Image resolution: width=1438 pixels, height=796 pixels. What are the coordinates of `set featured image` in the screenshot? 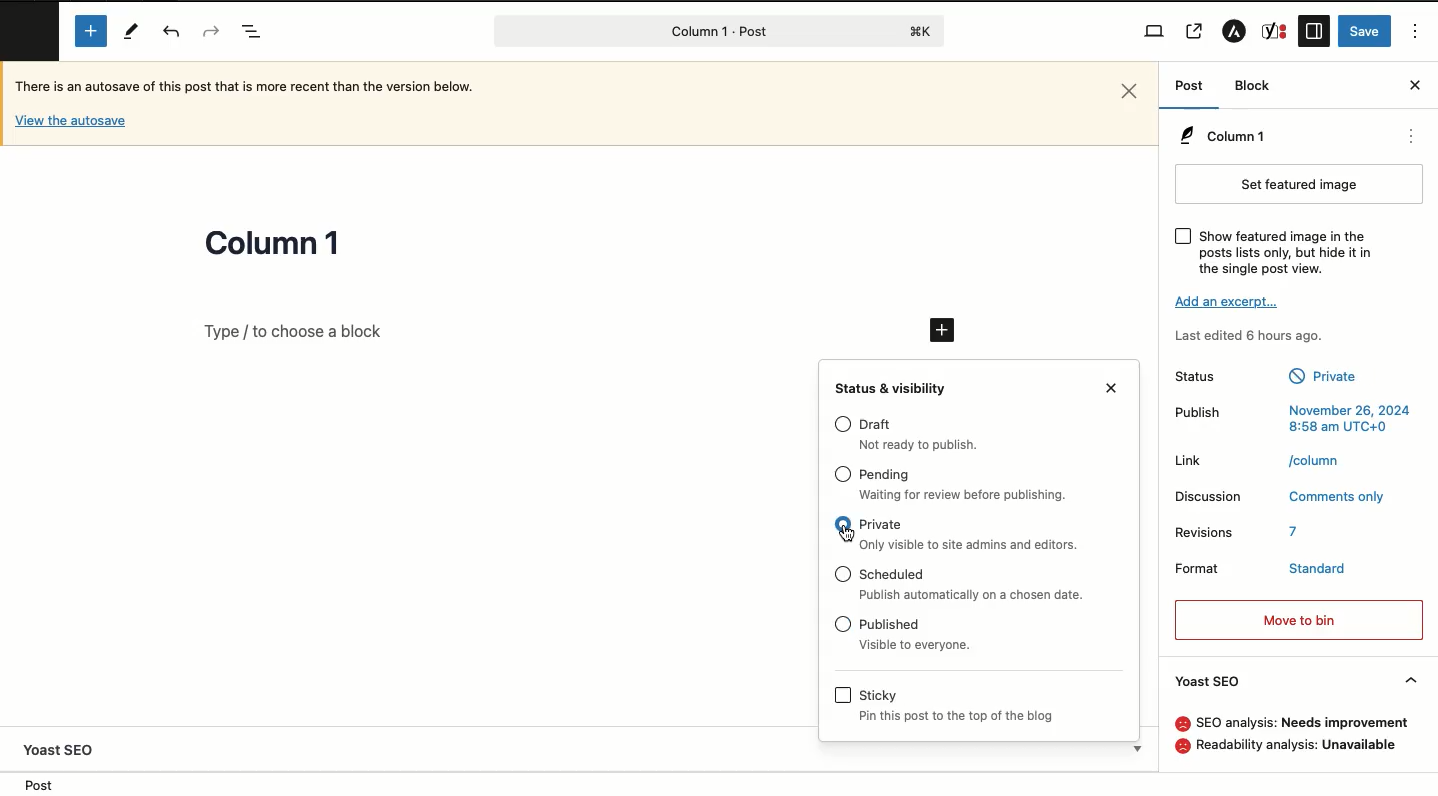 It's located at (1300, 184).